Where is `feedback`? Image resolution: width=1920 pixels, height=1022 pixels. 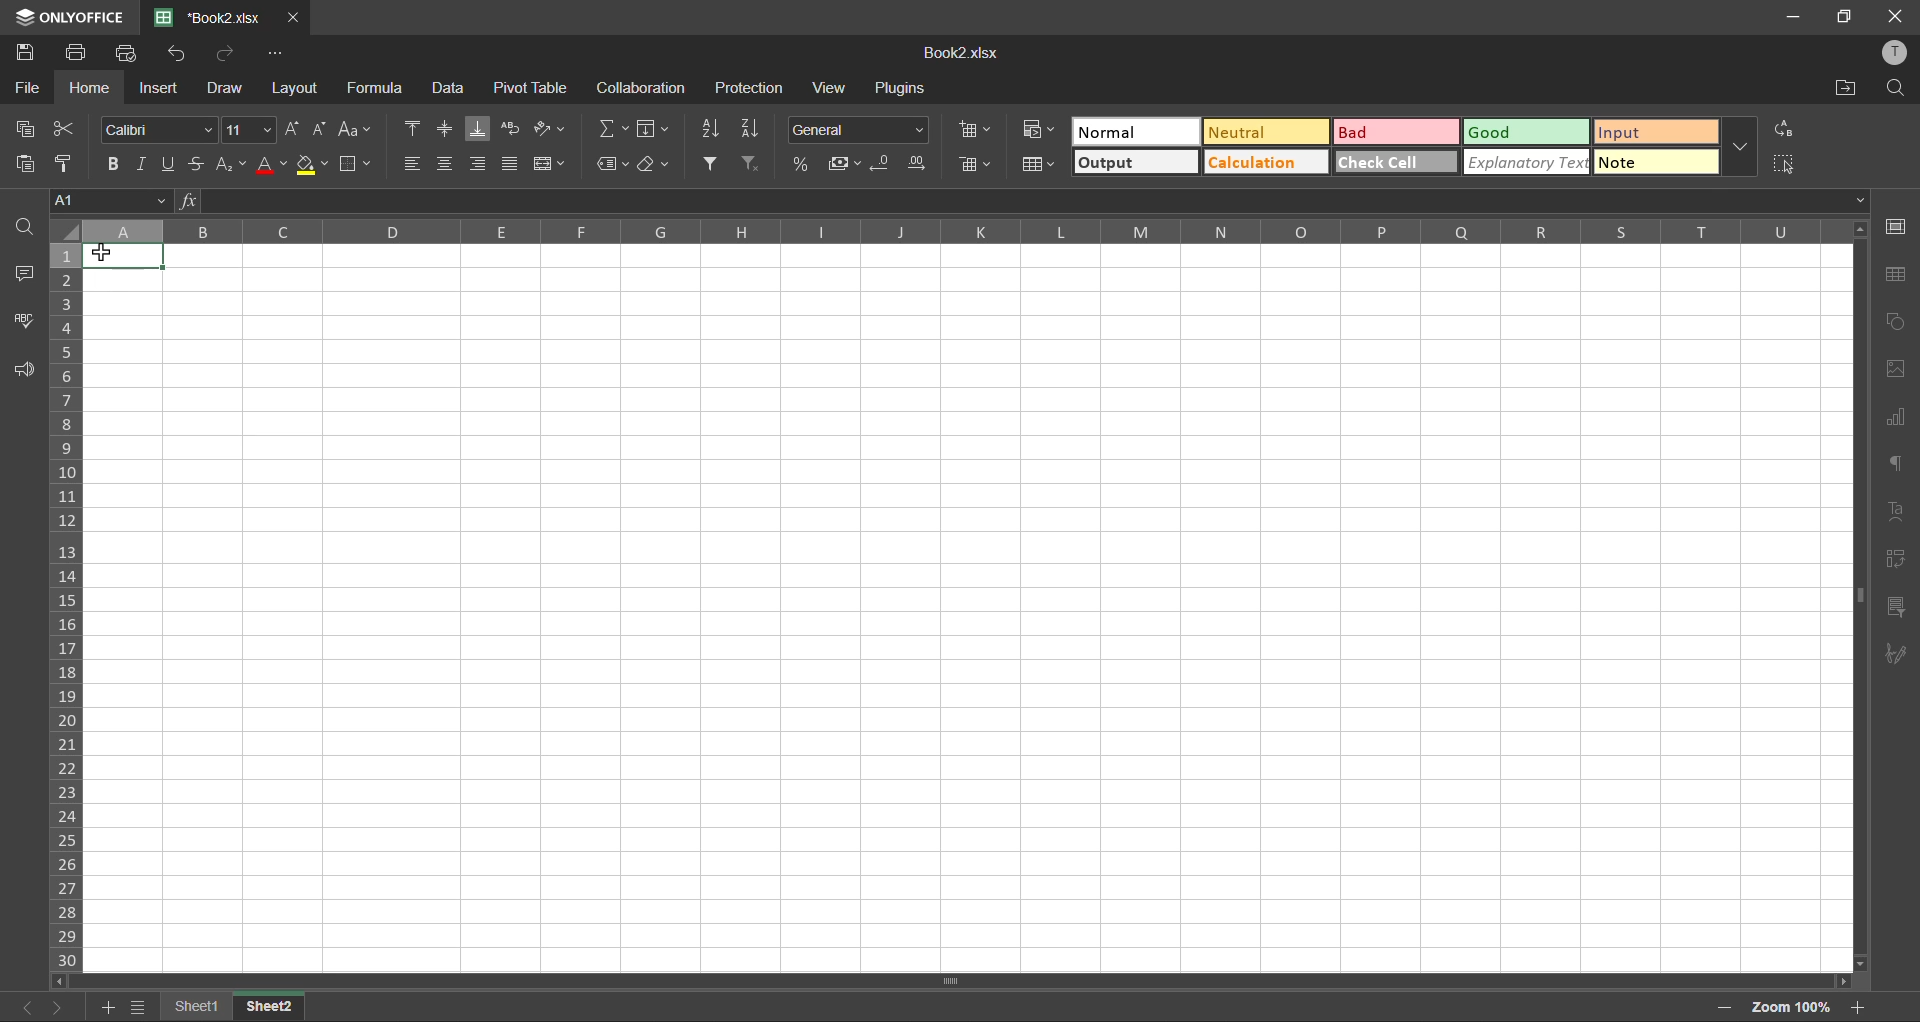
feedback is located at coordinates (22, 369).